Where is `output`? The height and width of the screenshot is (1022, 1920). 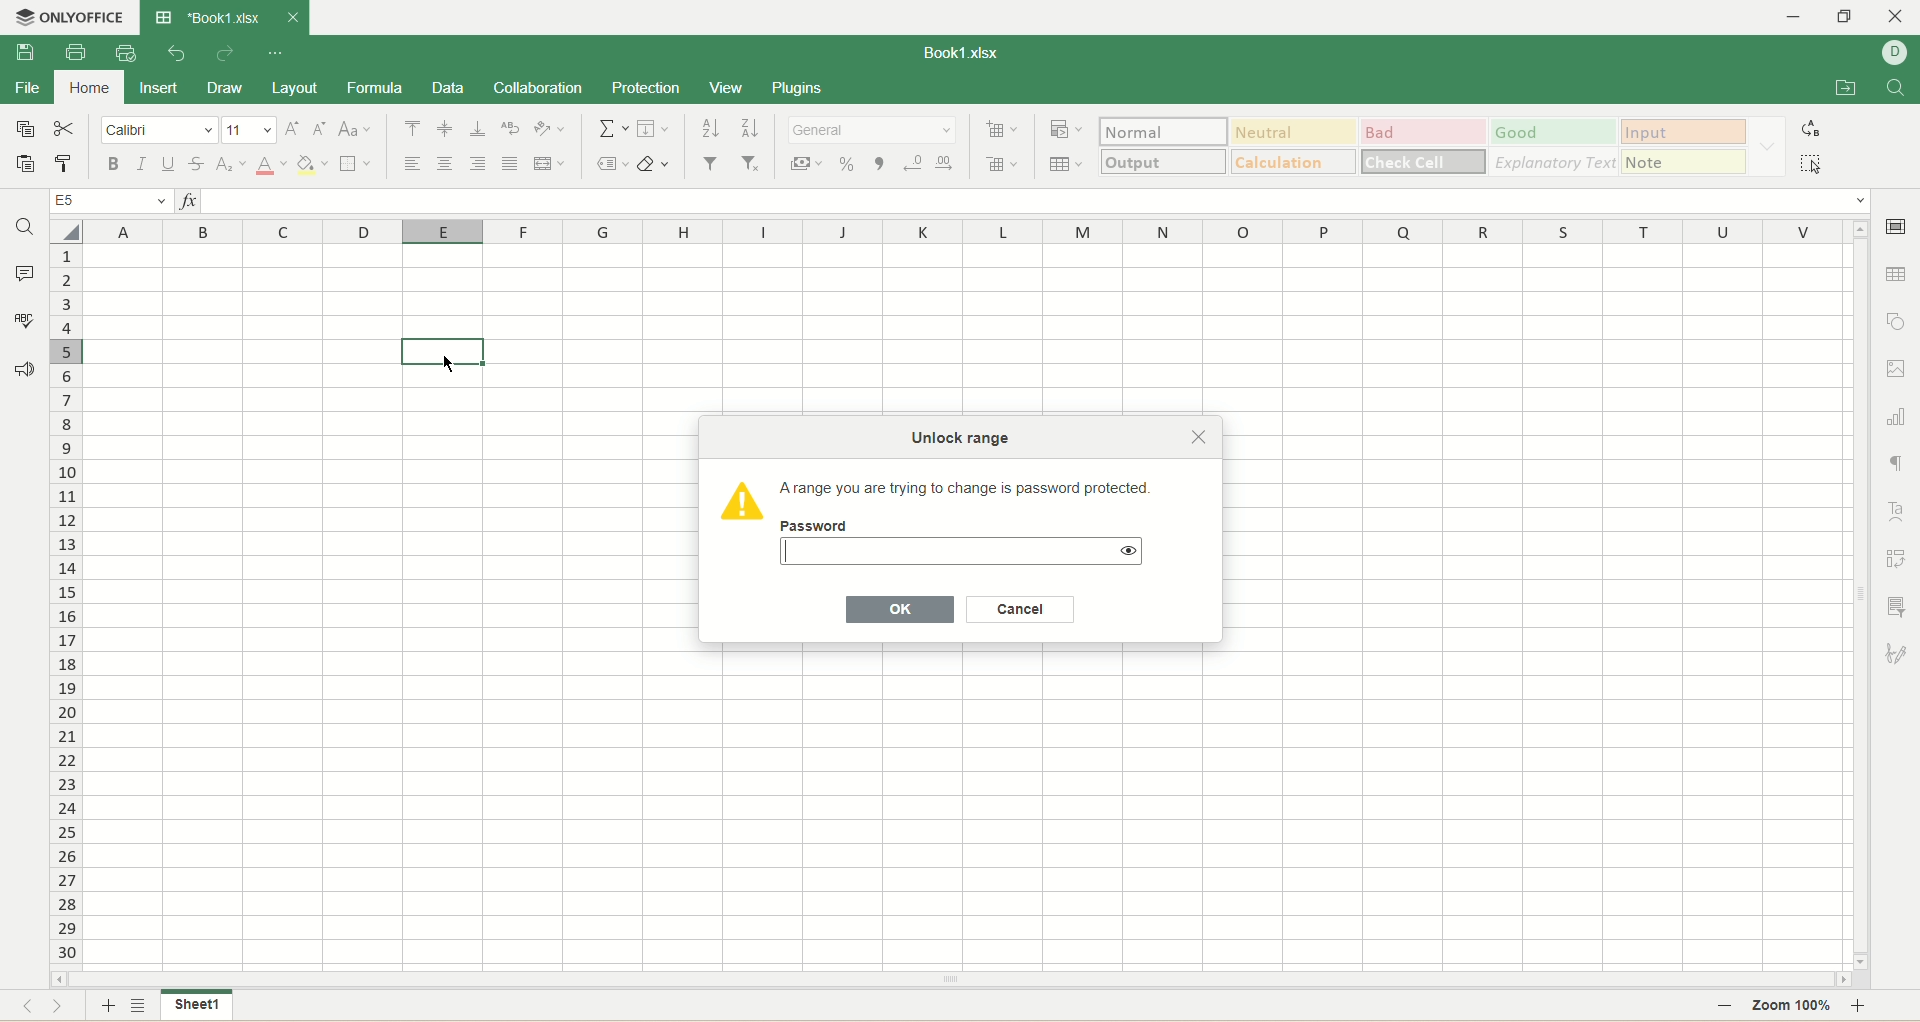 output is located at coordinates (1165, 160).